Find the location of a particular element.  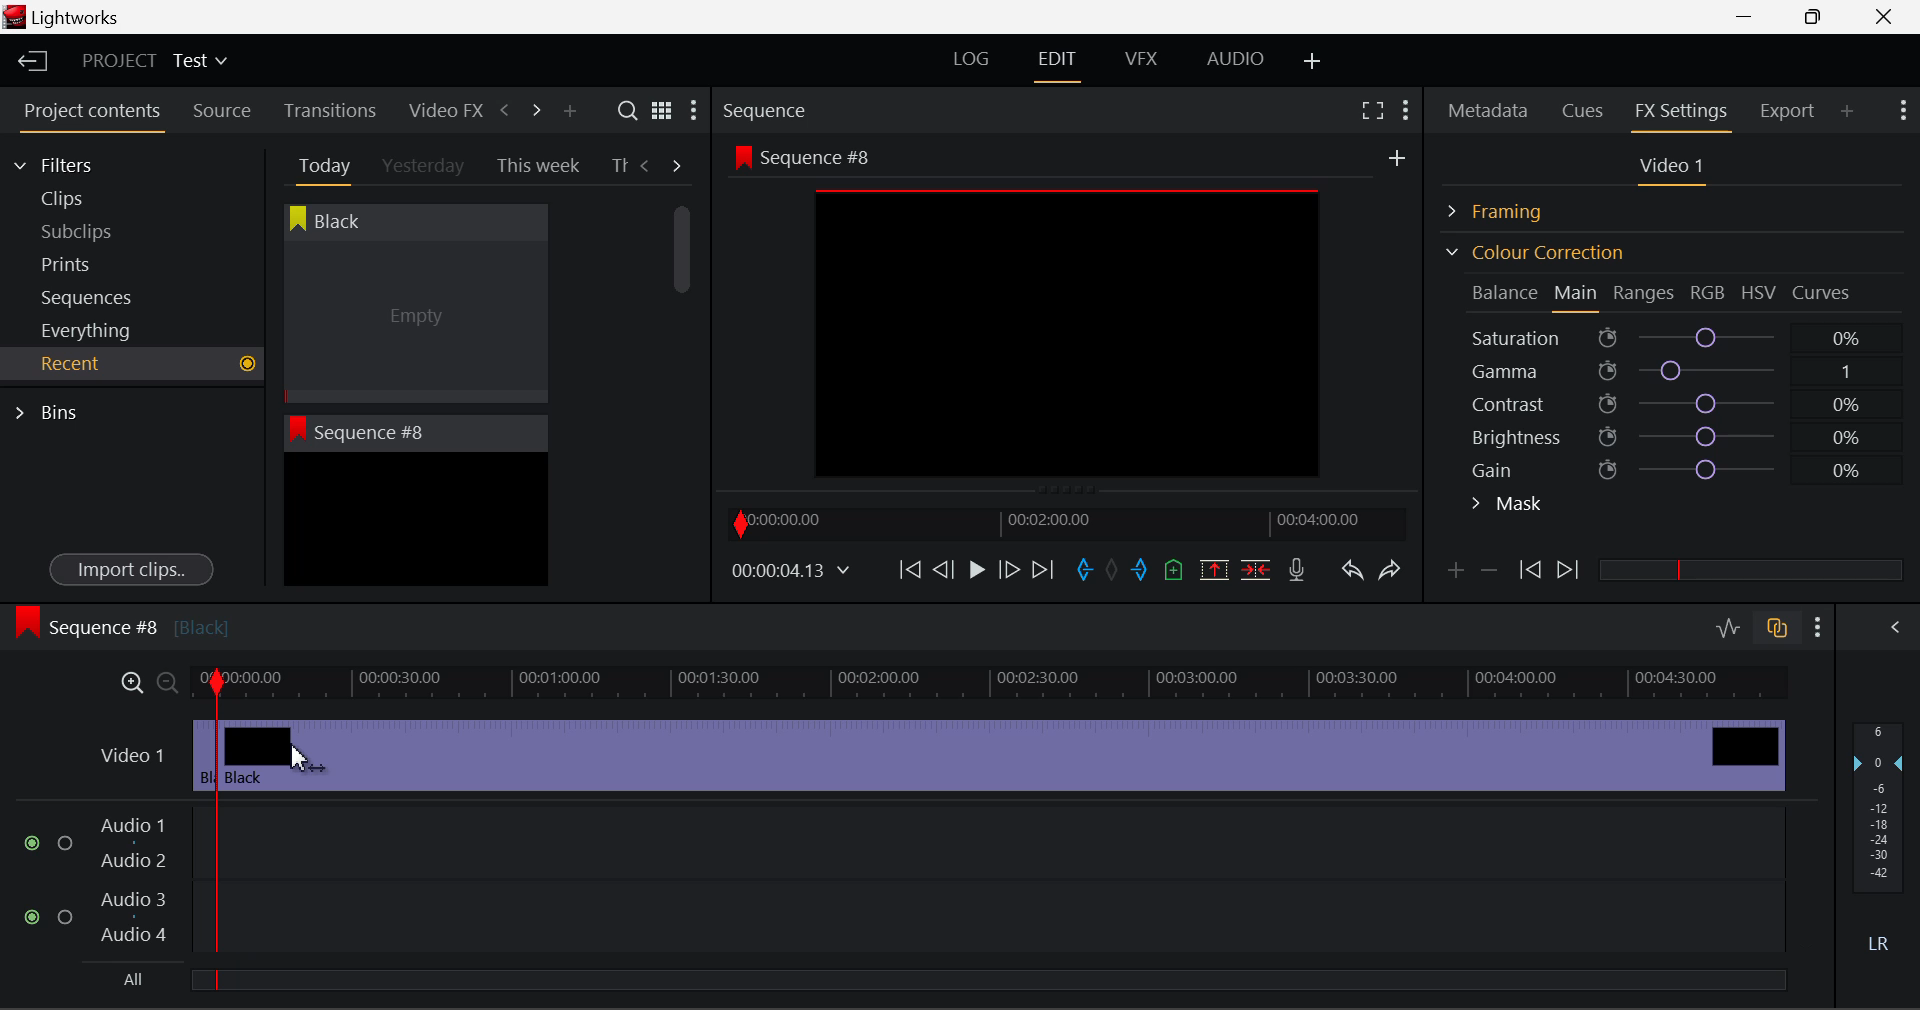

Mask is located at coordinates (1508, 506).